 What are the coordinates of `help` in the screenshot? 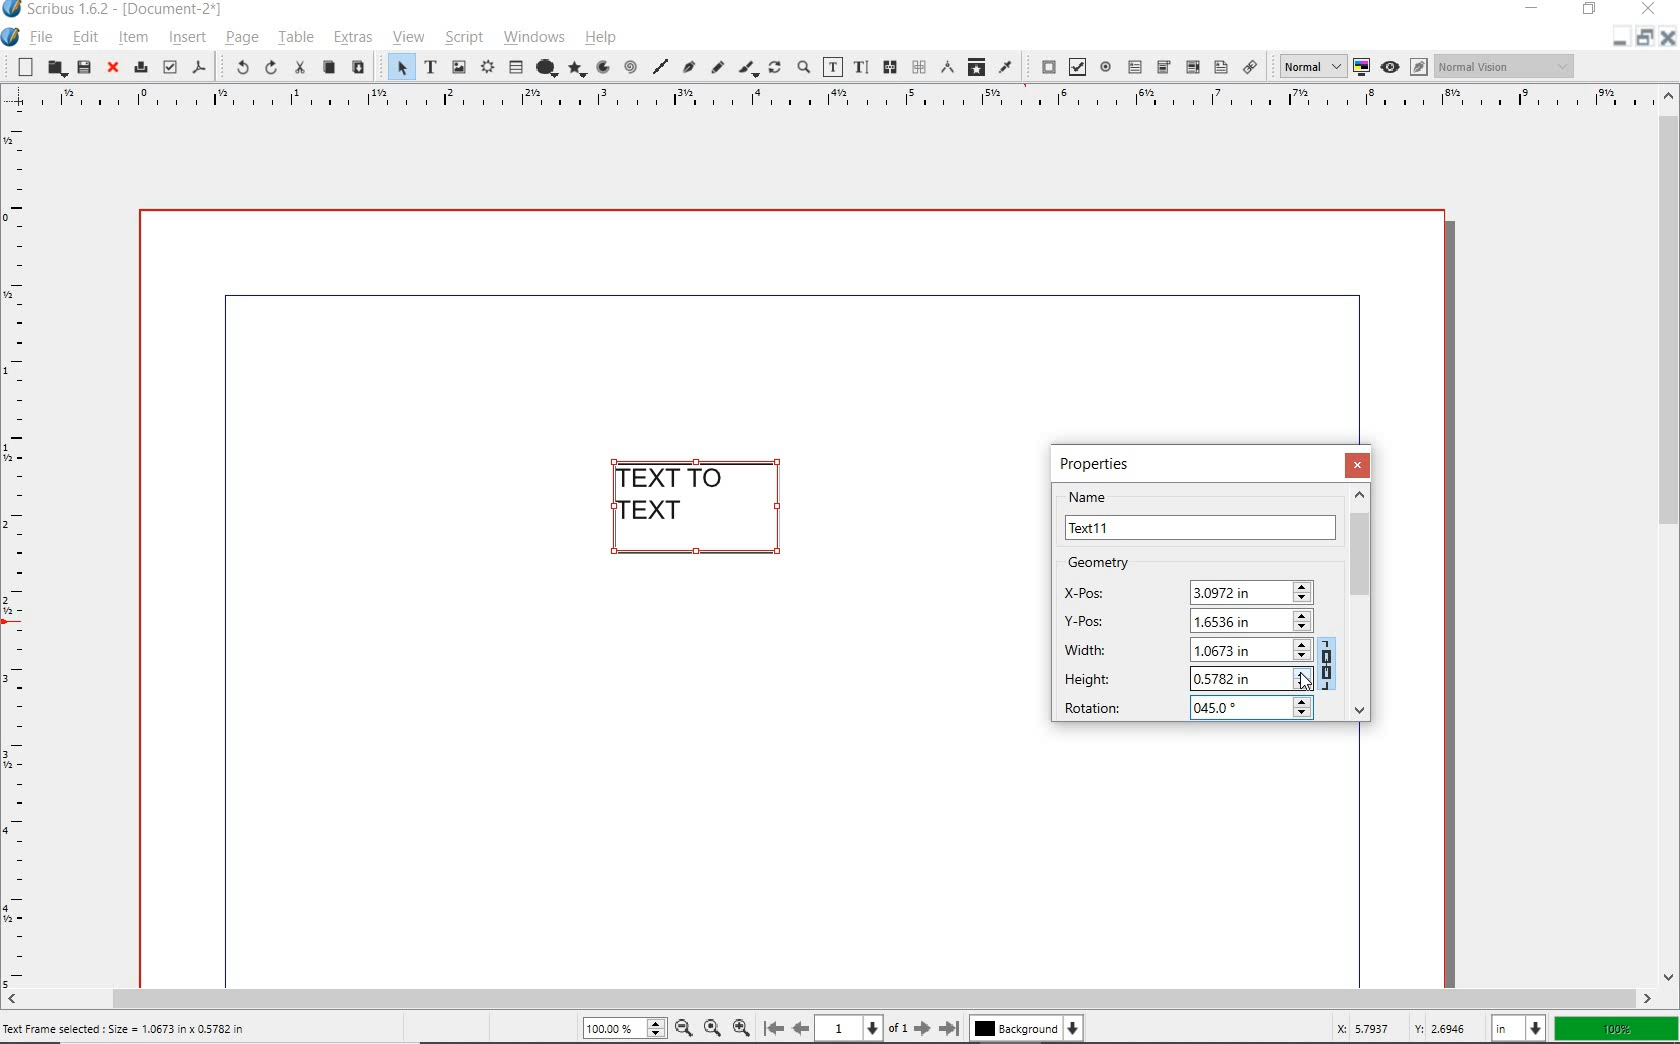 It's located at (600, 40).